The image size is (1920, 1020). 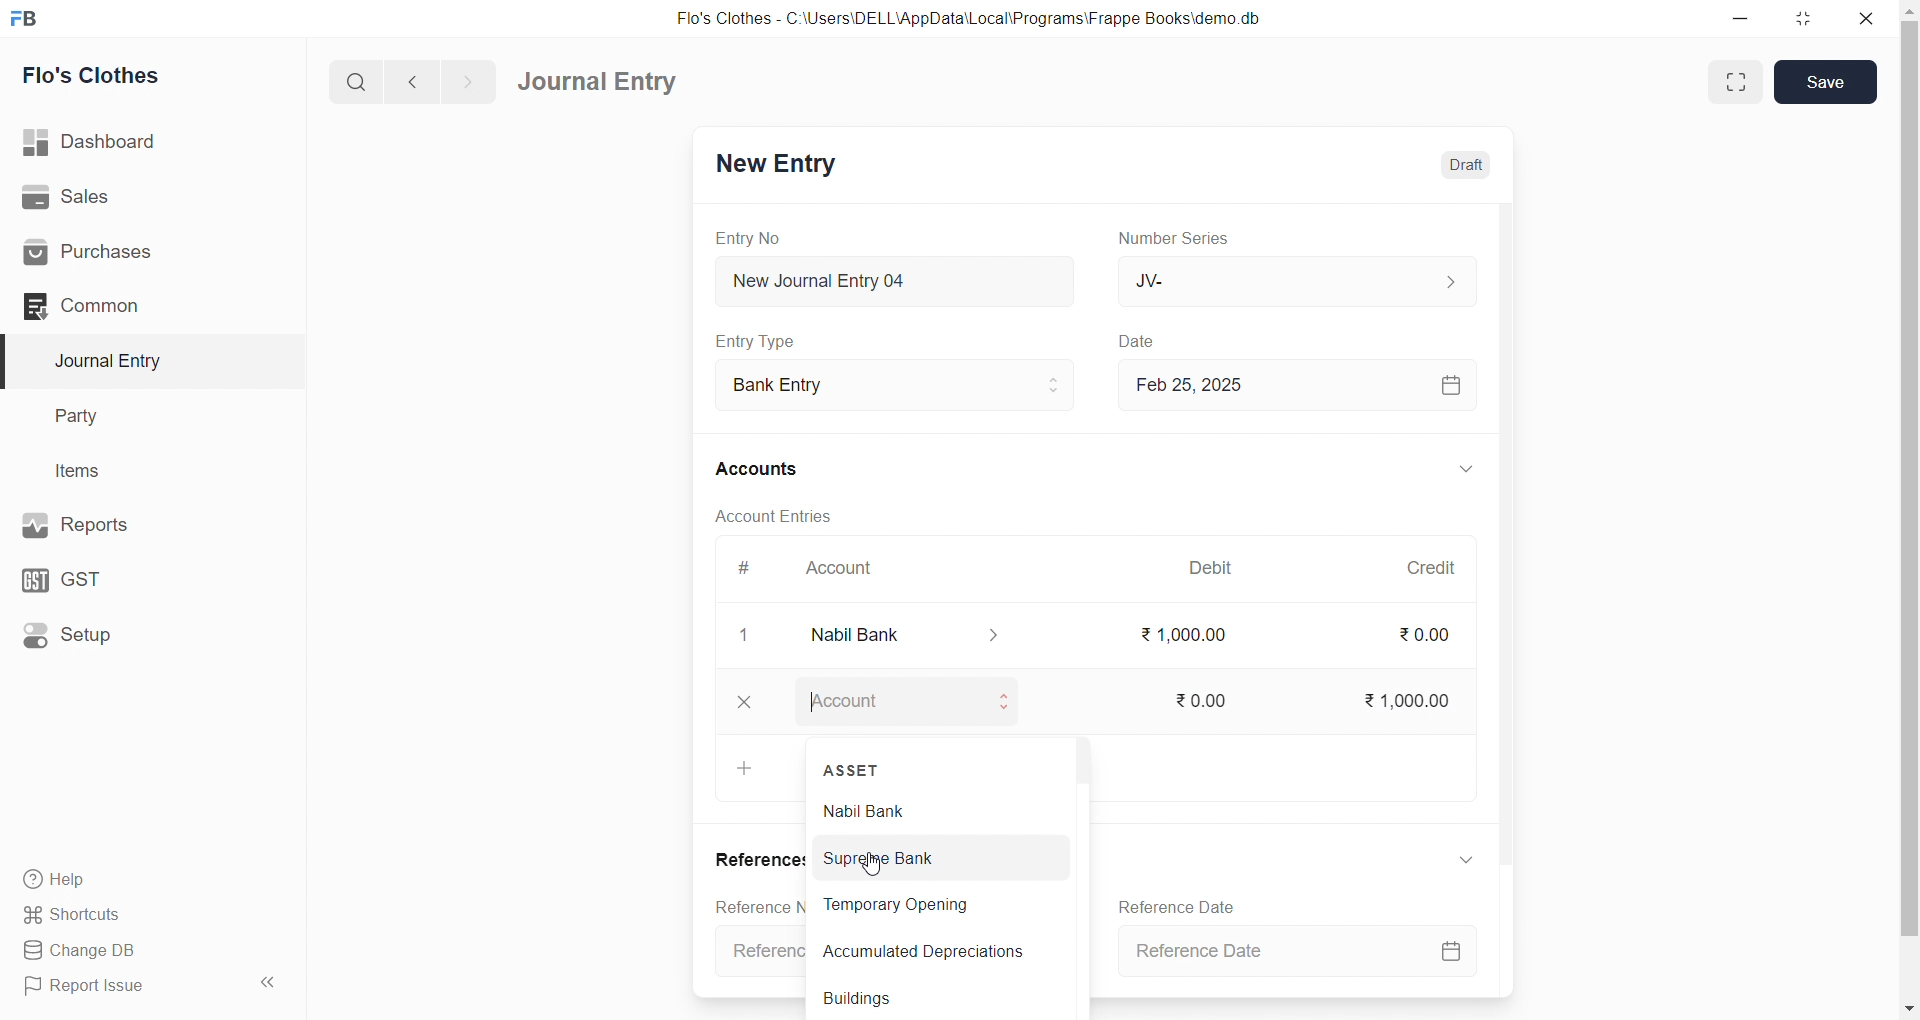 I want to click on ASSET, so click(x=854, y=768).